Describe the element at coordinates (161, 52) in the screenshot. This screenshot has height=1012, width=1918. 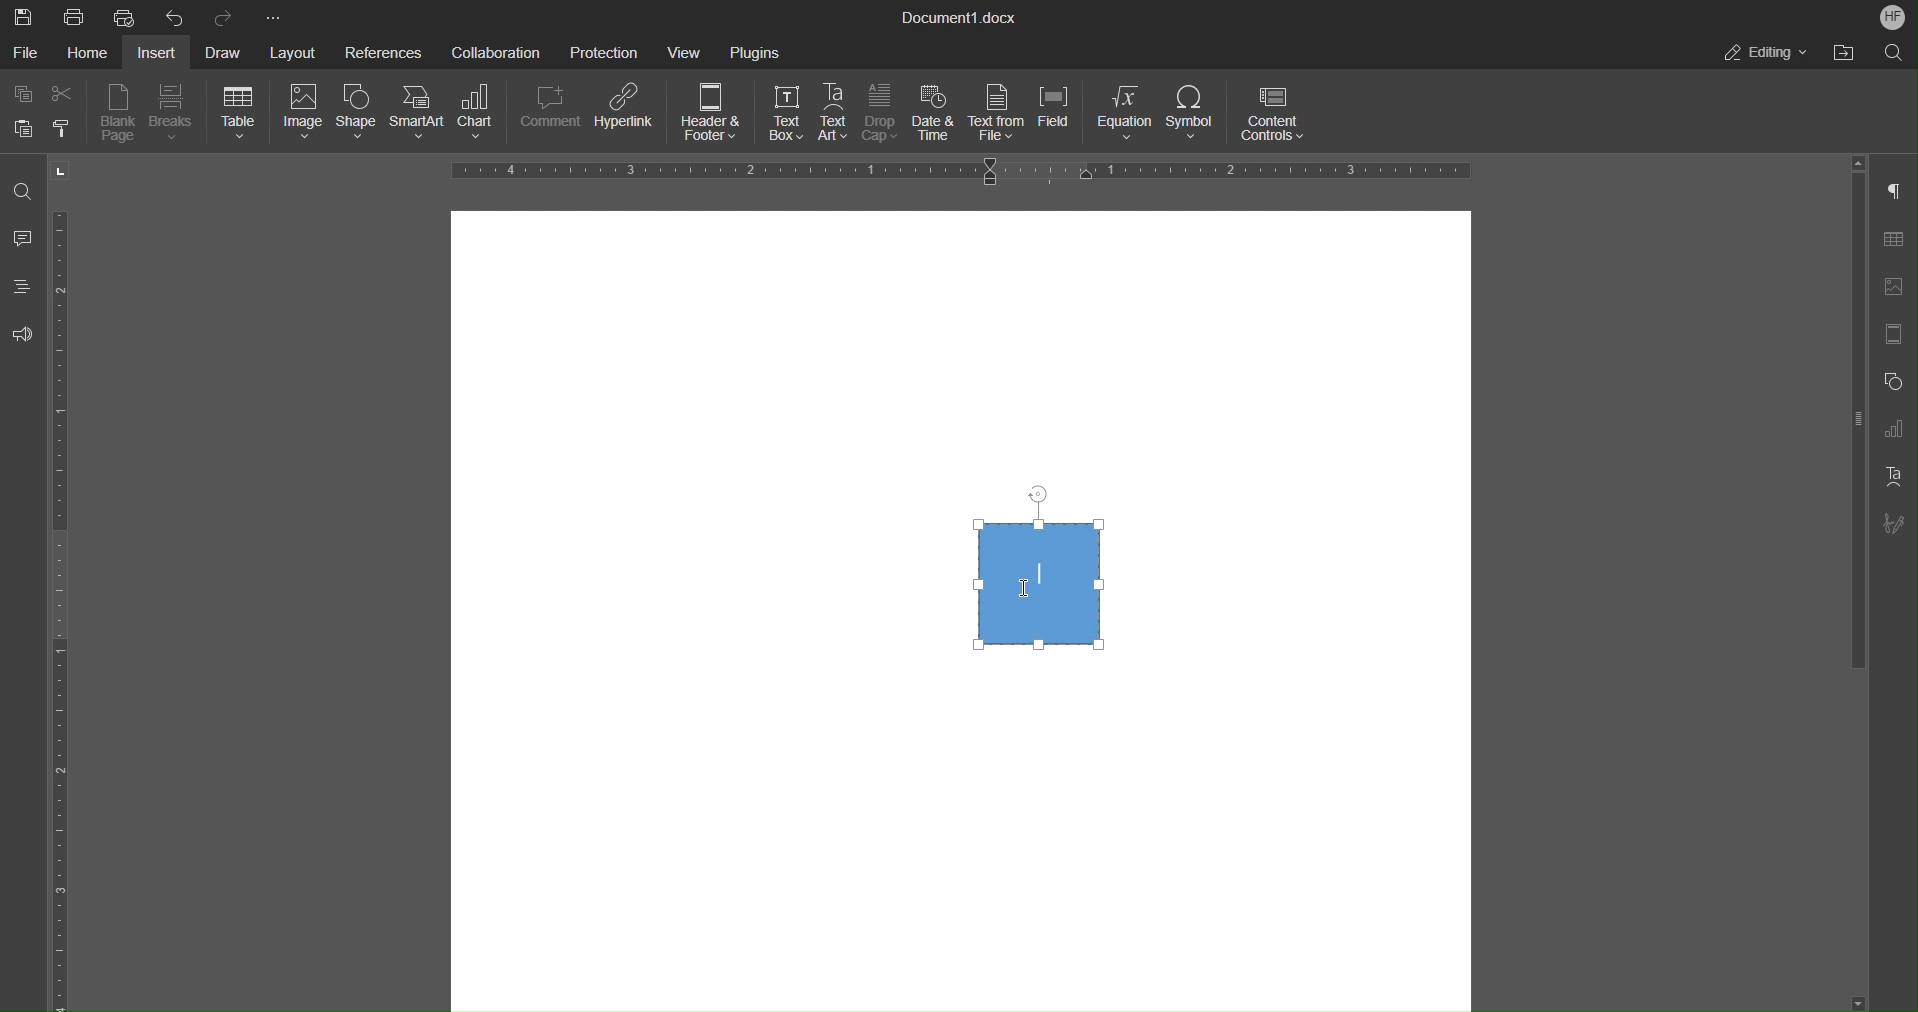
I see `Insert` at that location.